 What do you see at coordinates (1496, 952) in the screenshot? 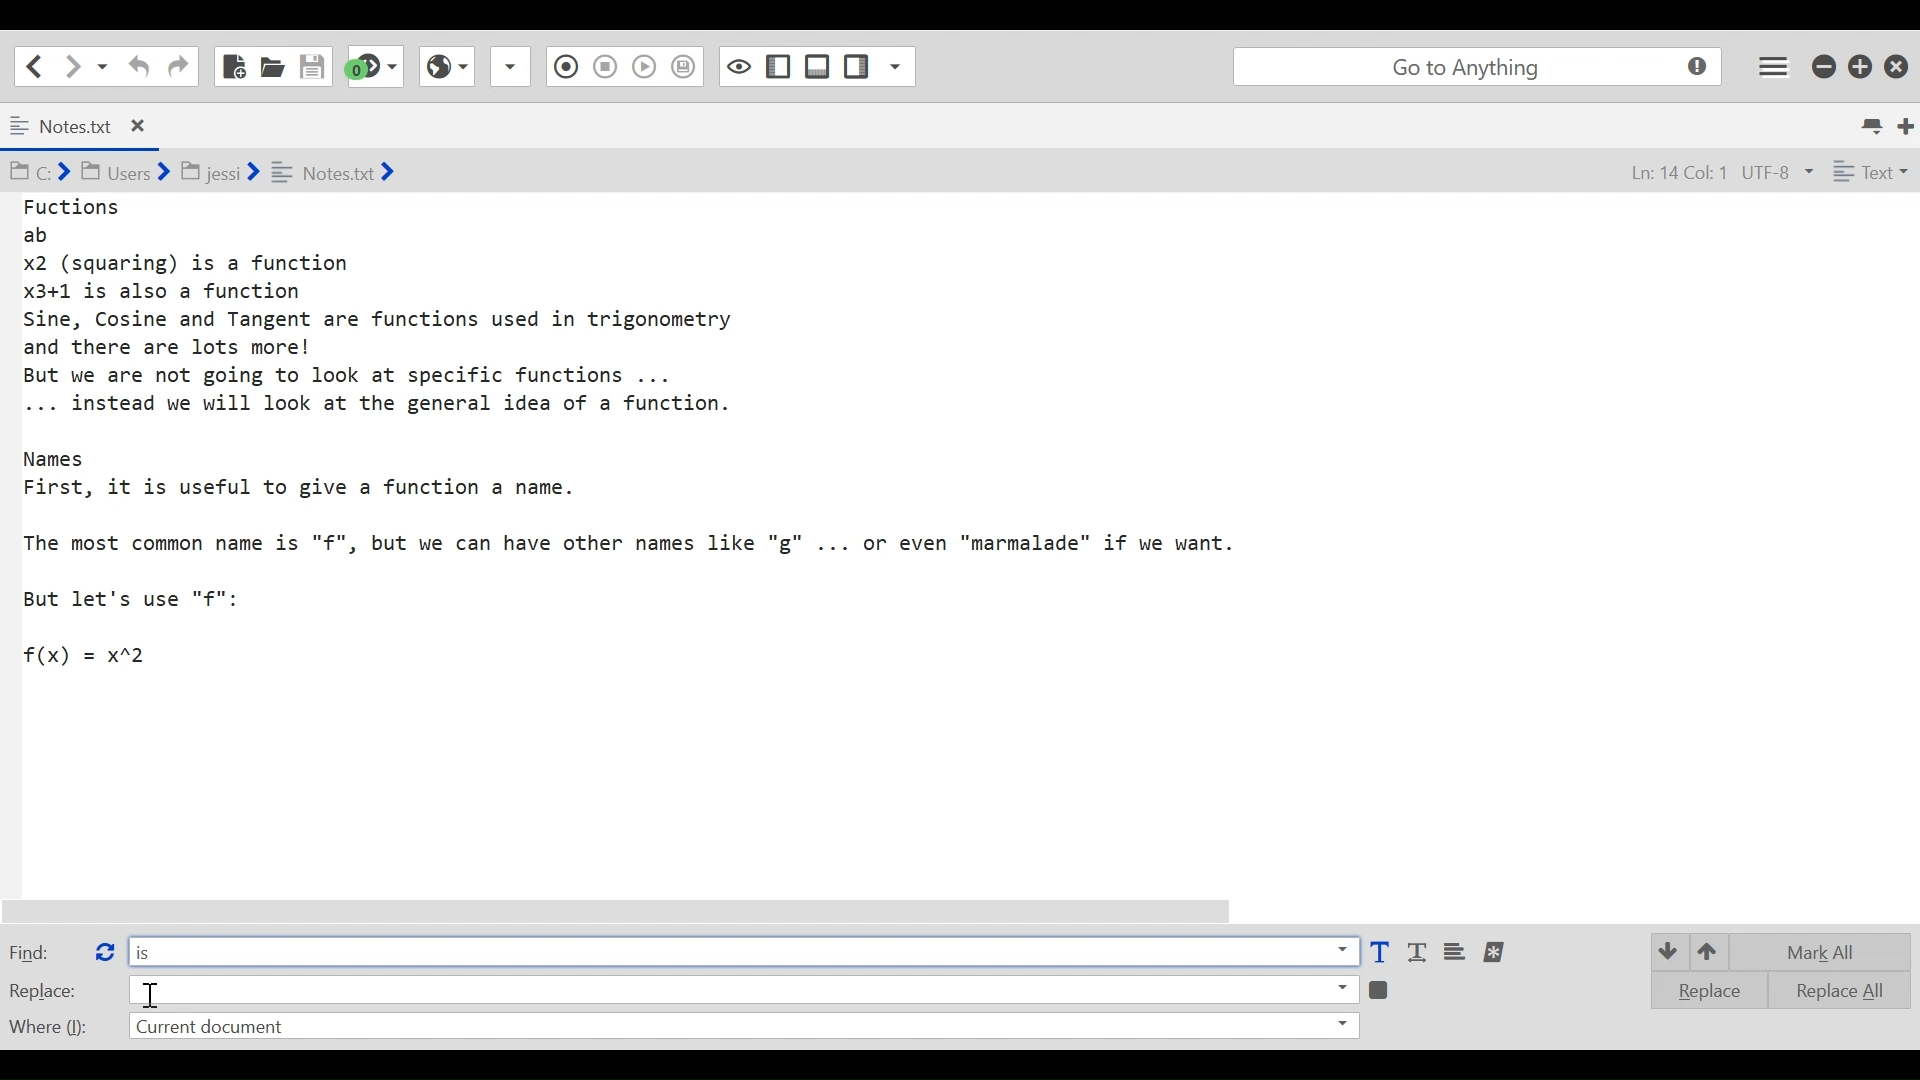
I see `more options` at bounding box center [1496, 952].